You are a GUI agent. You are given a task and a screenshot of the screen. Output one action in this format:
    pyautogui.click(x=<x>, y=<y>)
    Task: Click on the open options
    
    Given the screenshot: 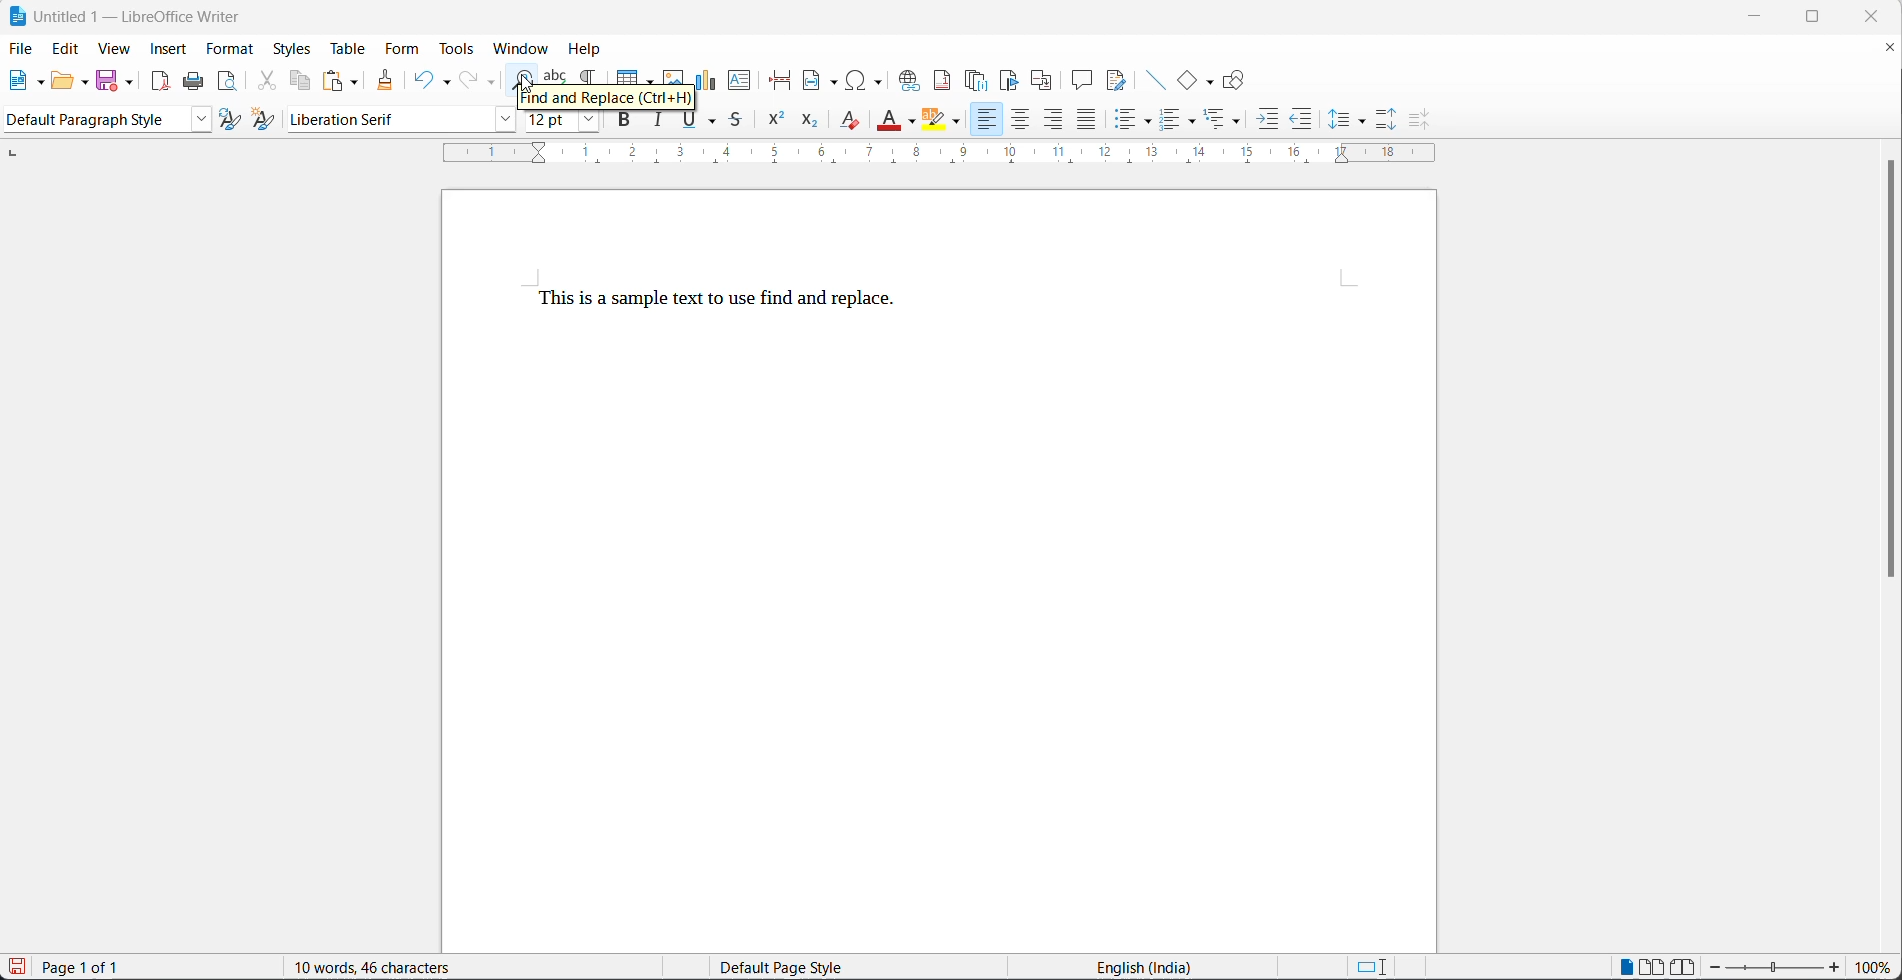 What is the action you would take?
    pyautogui.click(x=86, y=80)
    